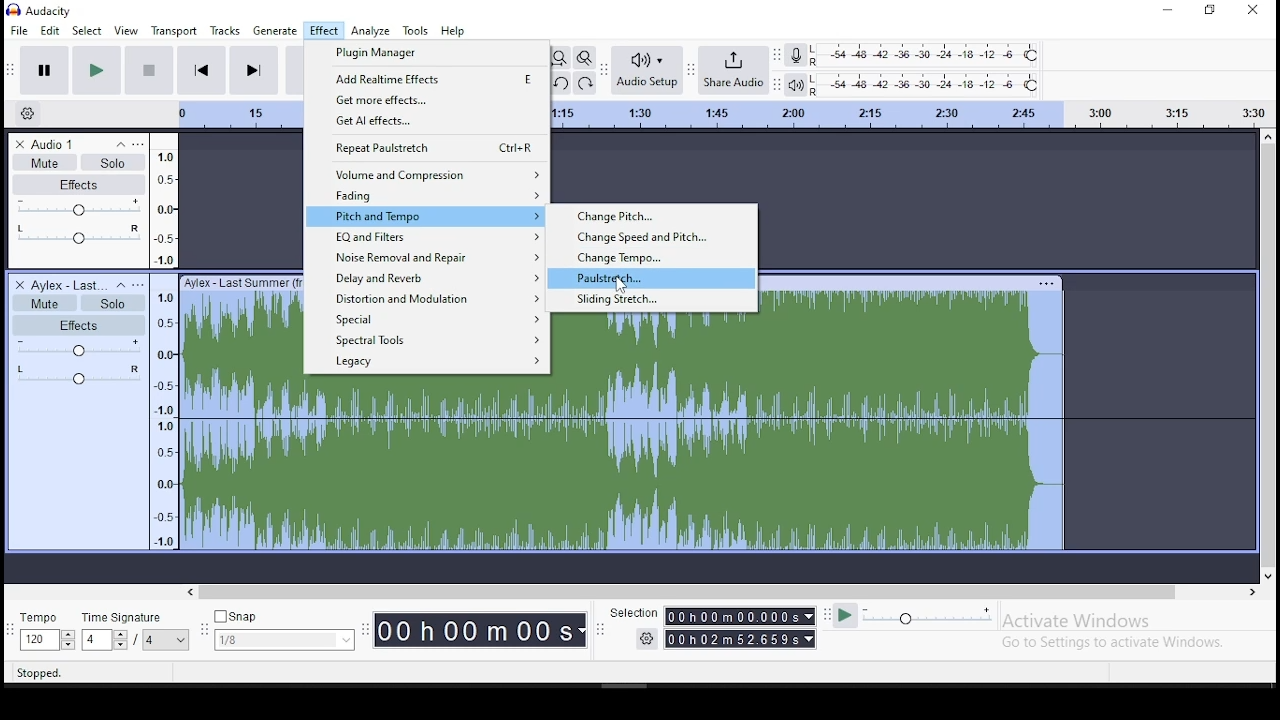 The width and height of the screenshot is (1280, 720). Describe the element at coordinates (562, 84) in the screenshot. I see `undo` at that location.